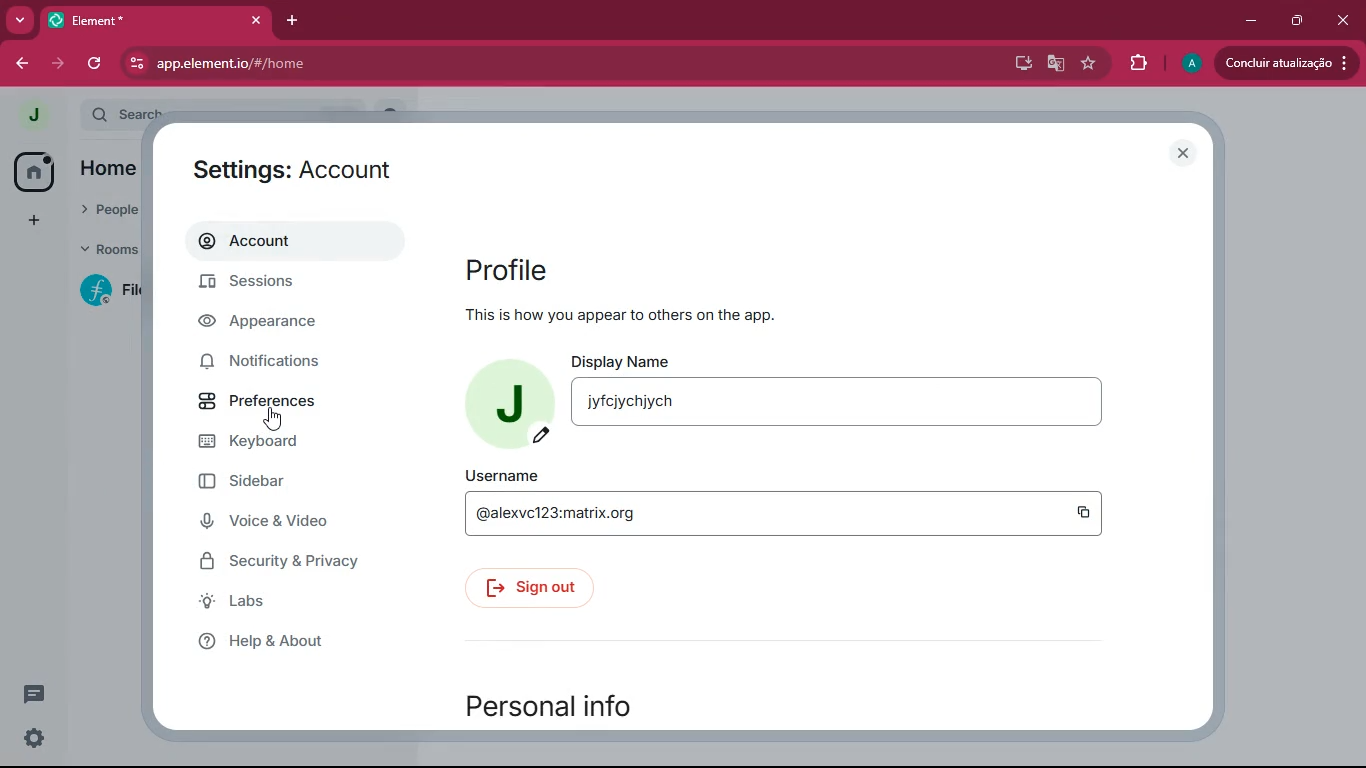 The image size is (1366, 768). What do you see at coordinates (34, 222) in the screenshot?
I see `more` at bounding box center [34, 222].